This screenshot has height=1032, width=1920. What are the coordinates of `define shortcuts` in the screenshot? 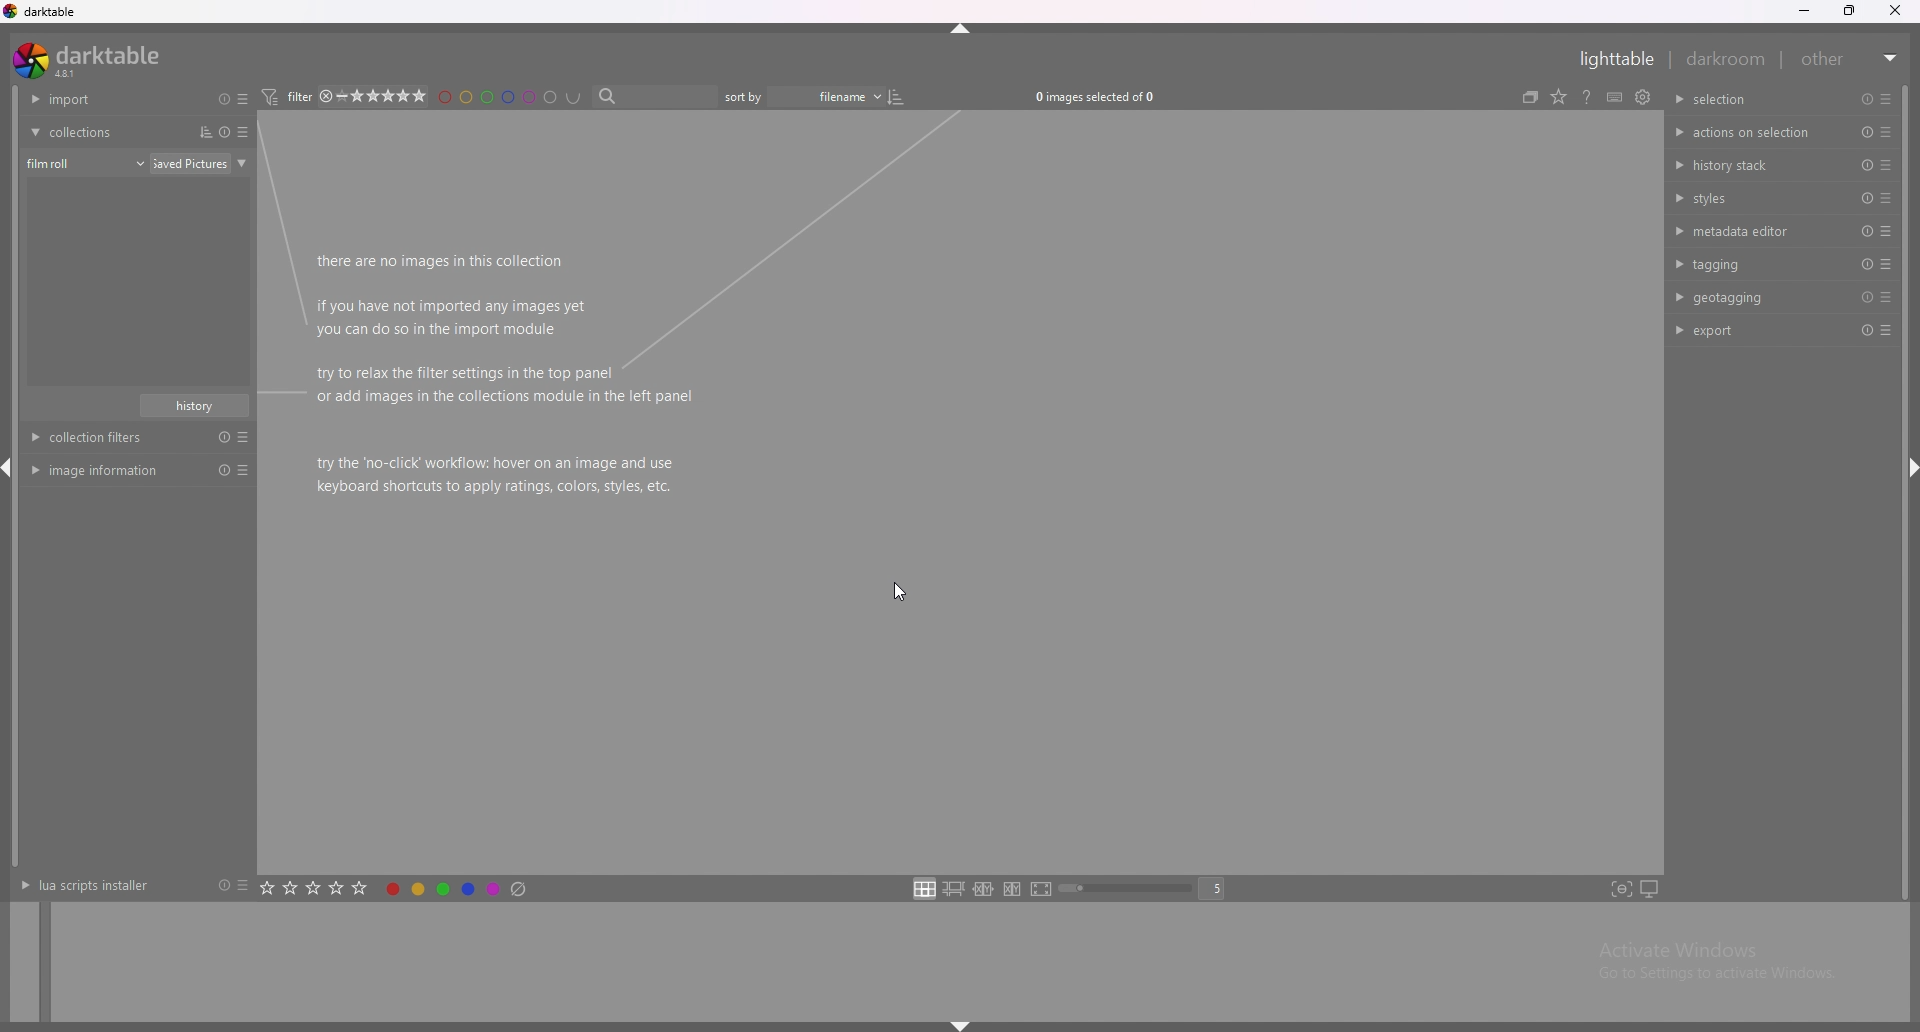 It's located at (1638, 96).